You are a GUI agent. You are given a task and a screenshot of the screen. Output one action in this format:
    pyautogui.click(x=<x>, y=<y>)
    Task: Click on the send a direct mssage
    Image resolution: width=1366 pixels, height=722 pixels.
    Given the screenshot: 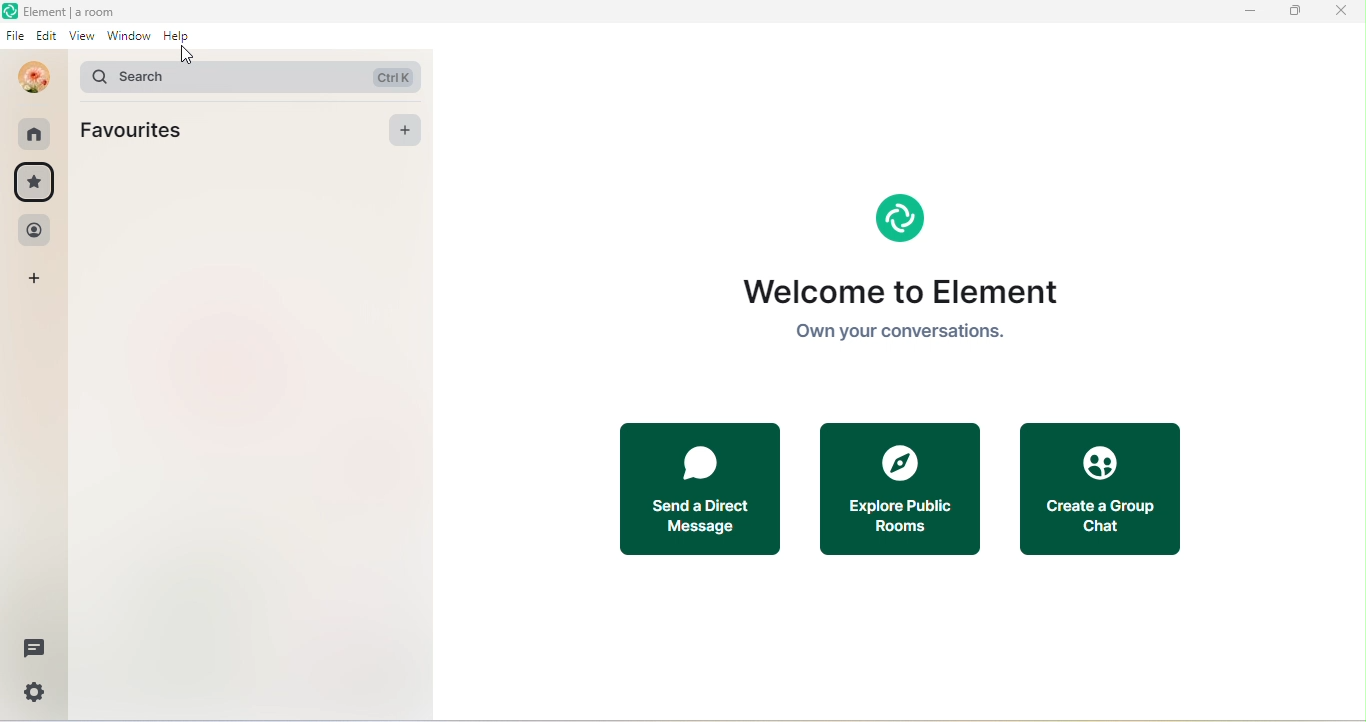 What is the action you would take?
    pyautogui.click(x=696, y=493)
    